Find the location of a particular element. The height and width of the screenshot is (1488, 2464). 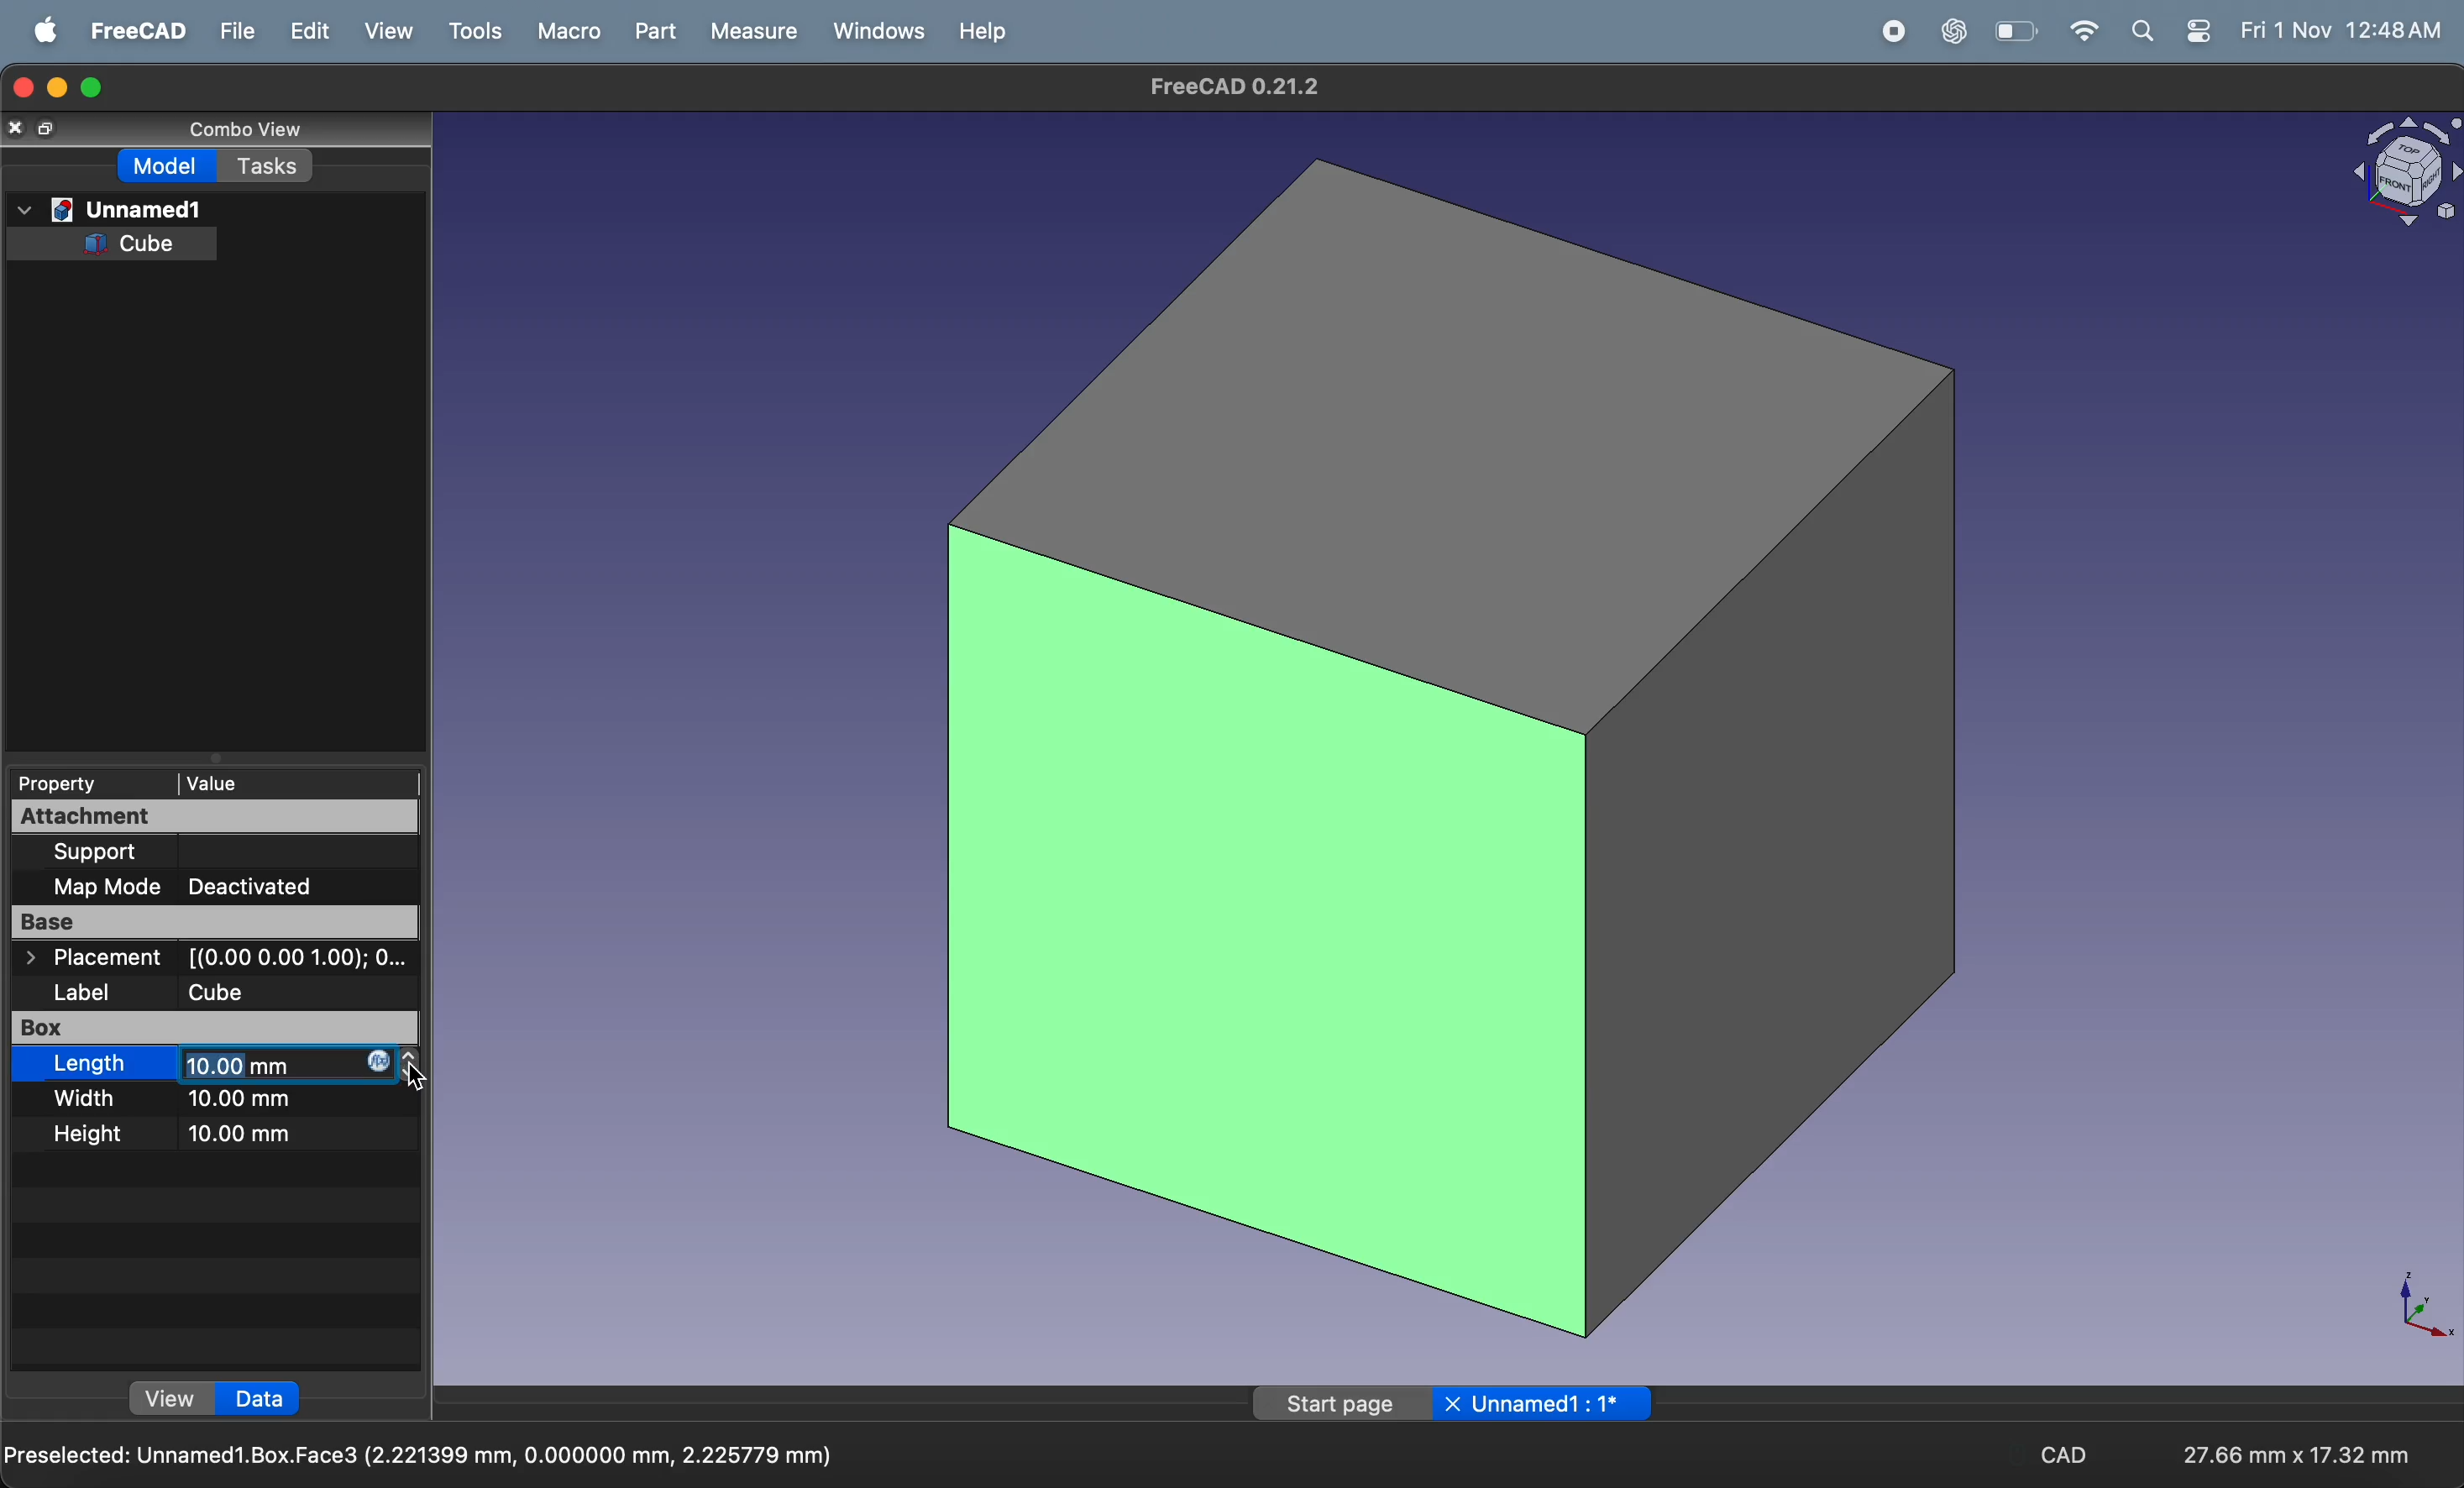

lenghth is located at coordinates (94, 1064).